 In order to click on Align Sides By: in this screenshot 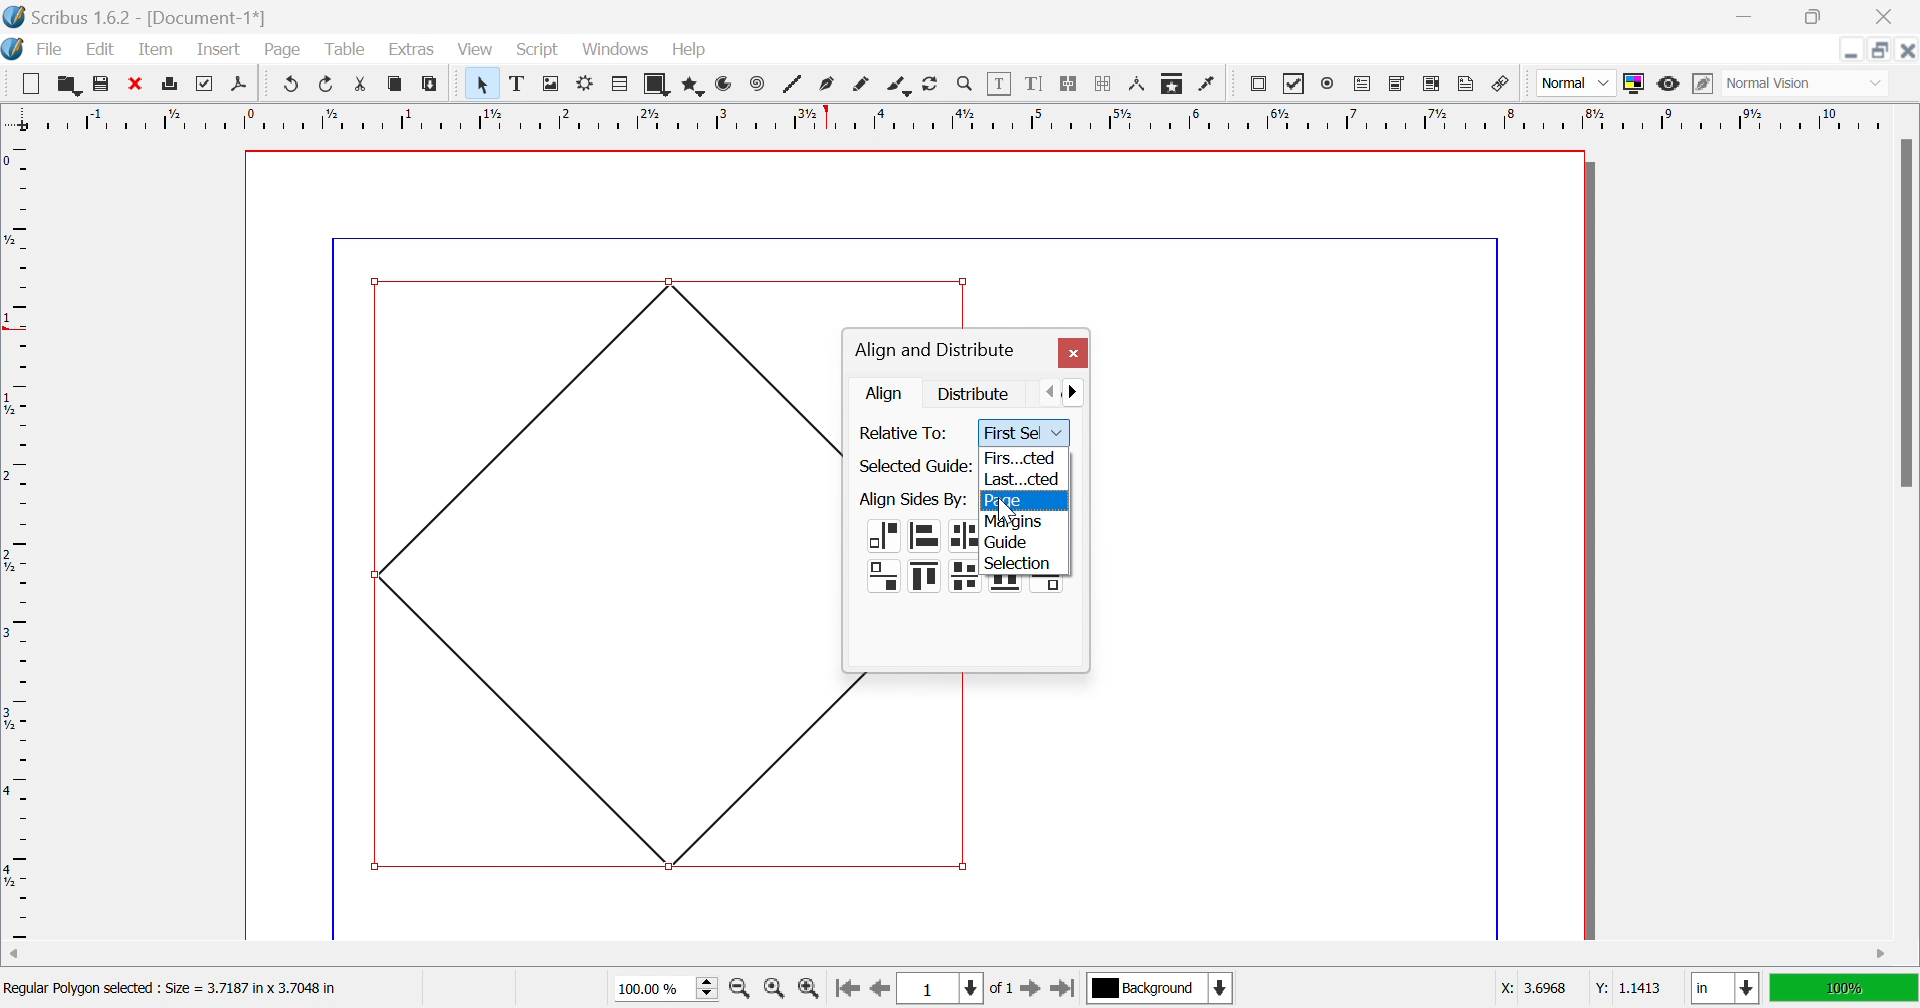, I will do `click(913, 500)`.